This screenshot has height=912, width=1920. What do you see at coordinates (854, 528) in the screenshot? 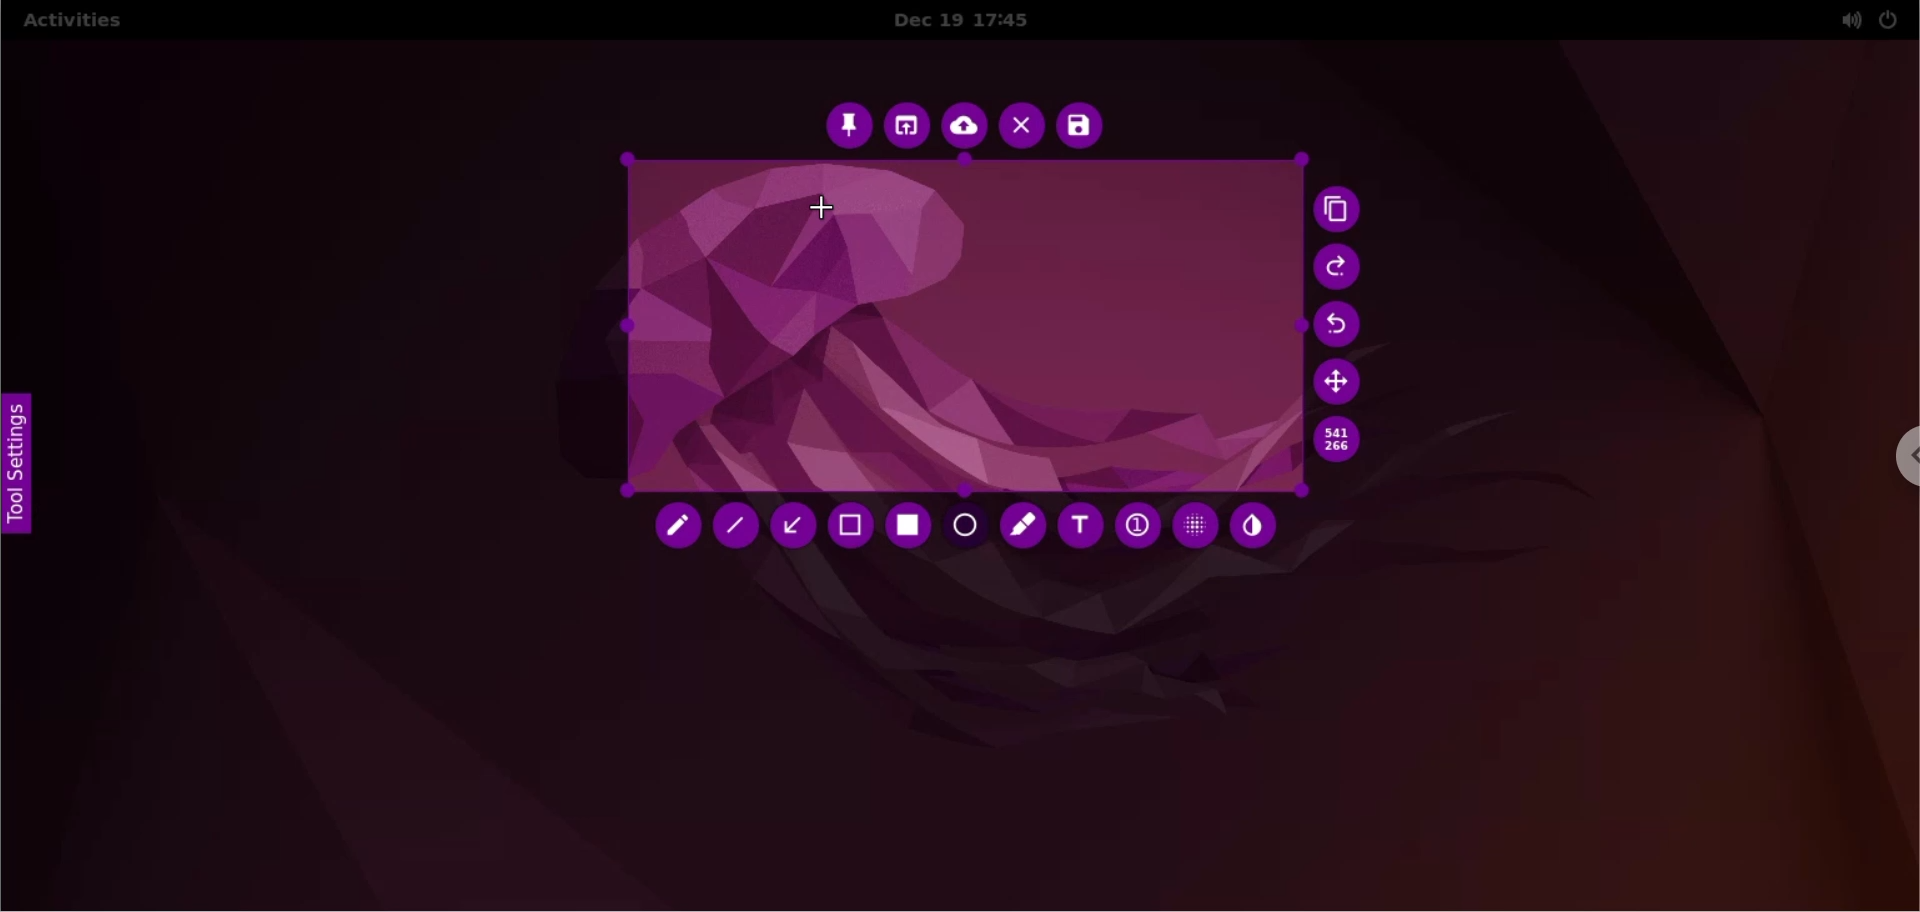
I see `selection tool` at bounding box center [854, 528].